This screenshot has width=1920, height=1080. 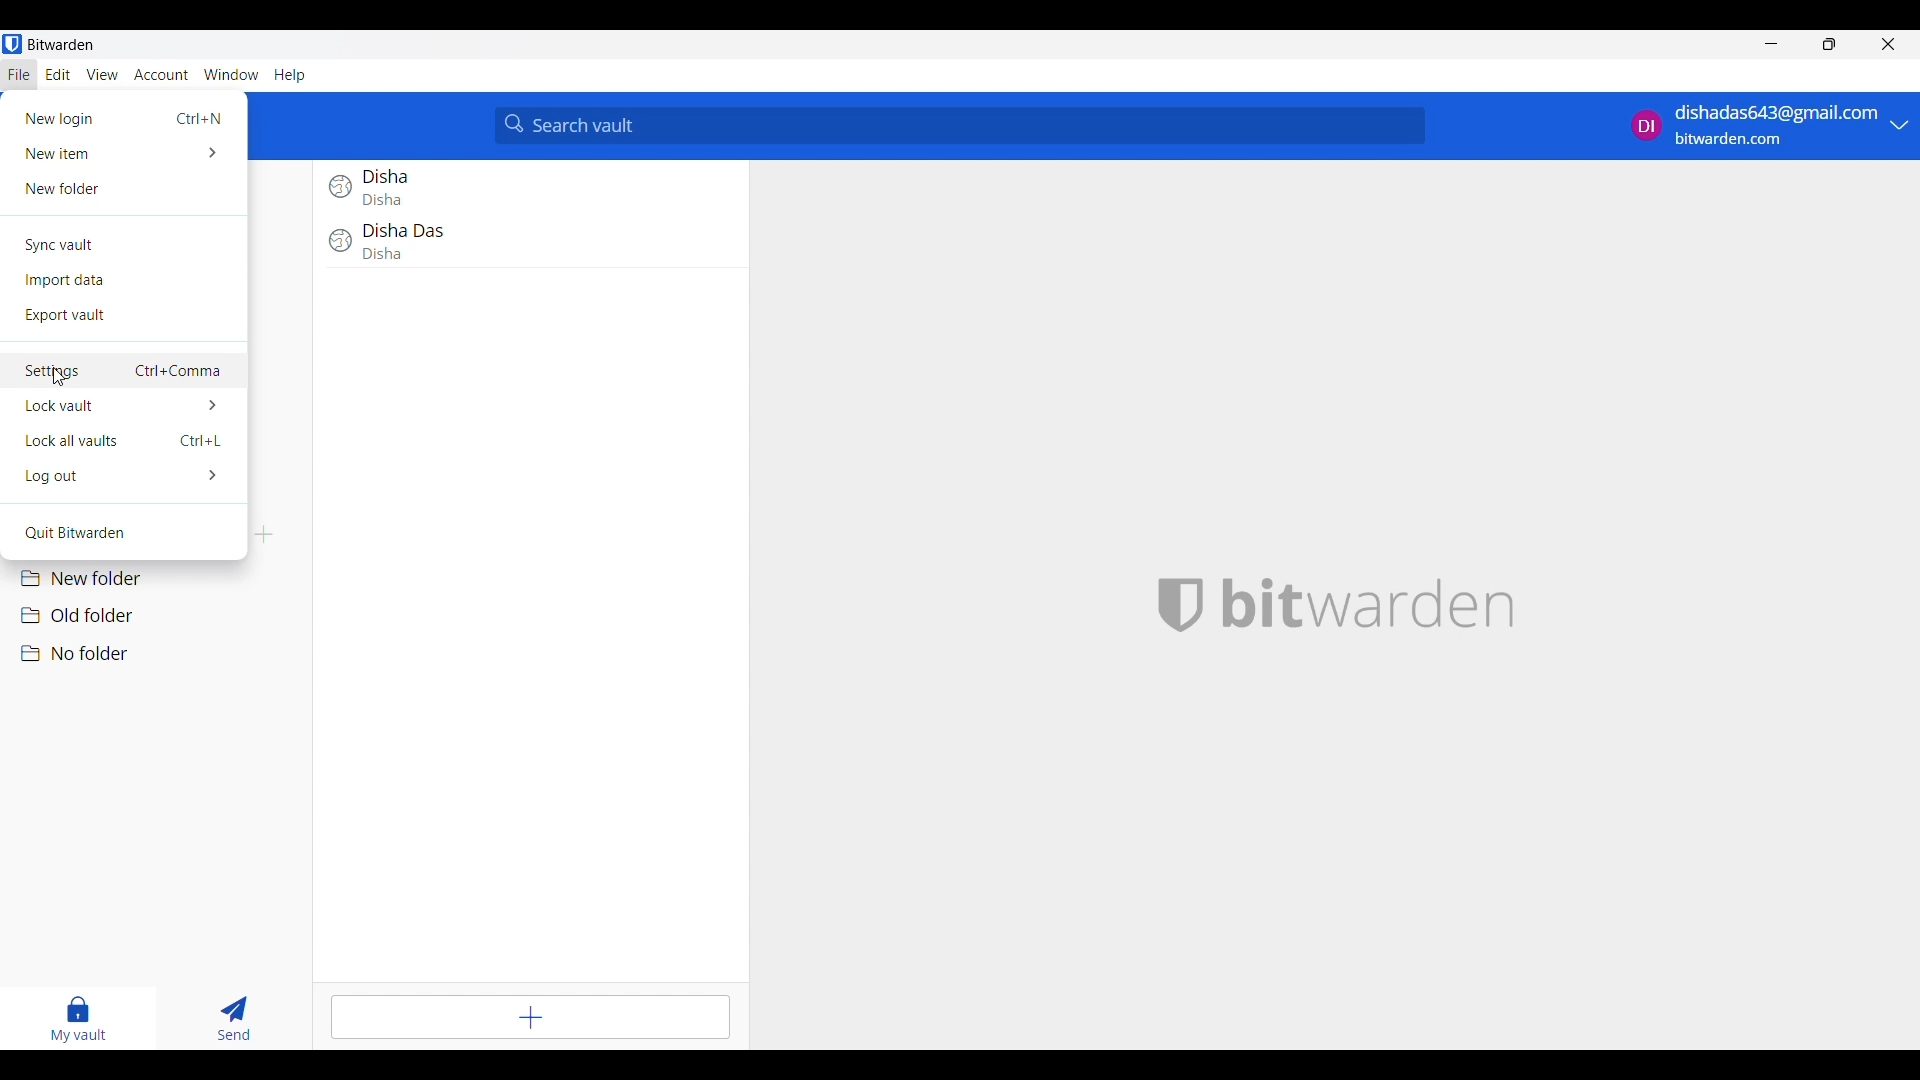 I want to click on bitwarden logo, so click(x=1175, y=606).